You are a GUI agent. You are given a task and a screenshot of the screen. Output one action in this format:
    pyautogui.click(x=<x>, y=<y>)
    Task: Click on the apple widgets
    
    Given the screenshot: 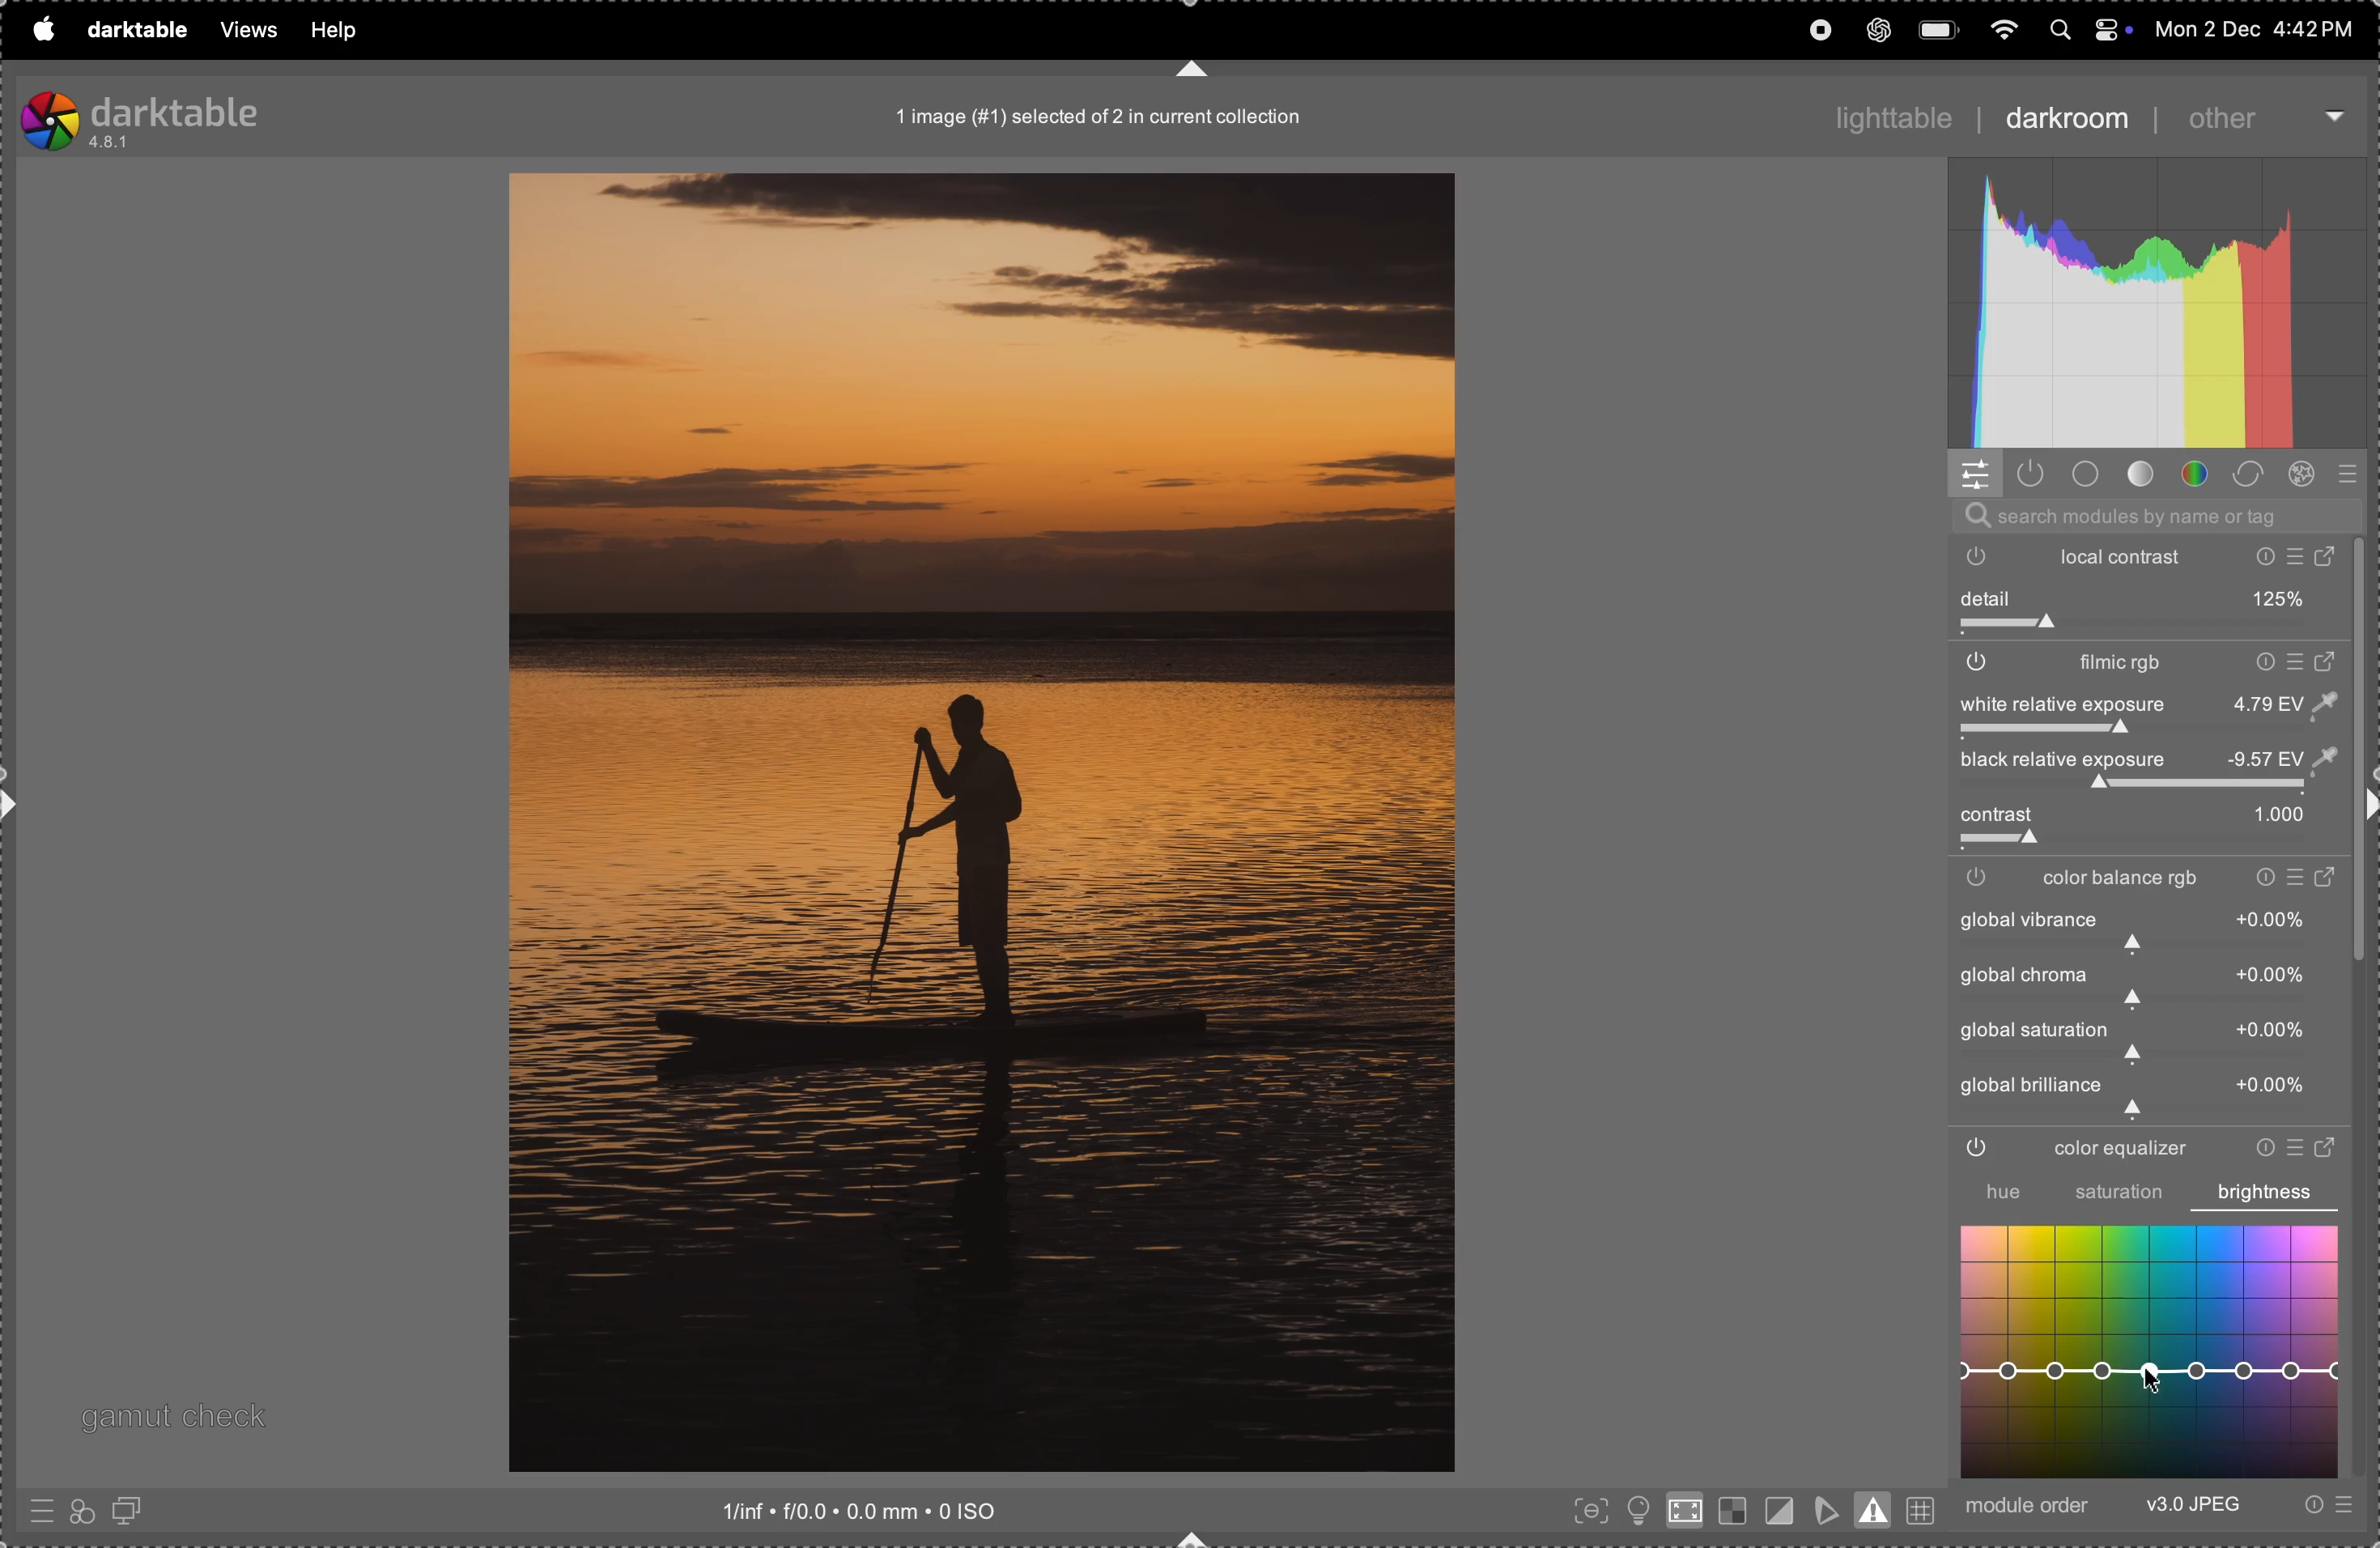 What is the action you would take?
    pyautogui.click(x=2086, y=28)
    